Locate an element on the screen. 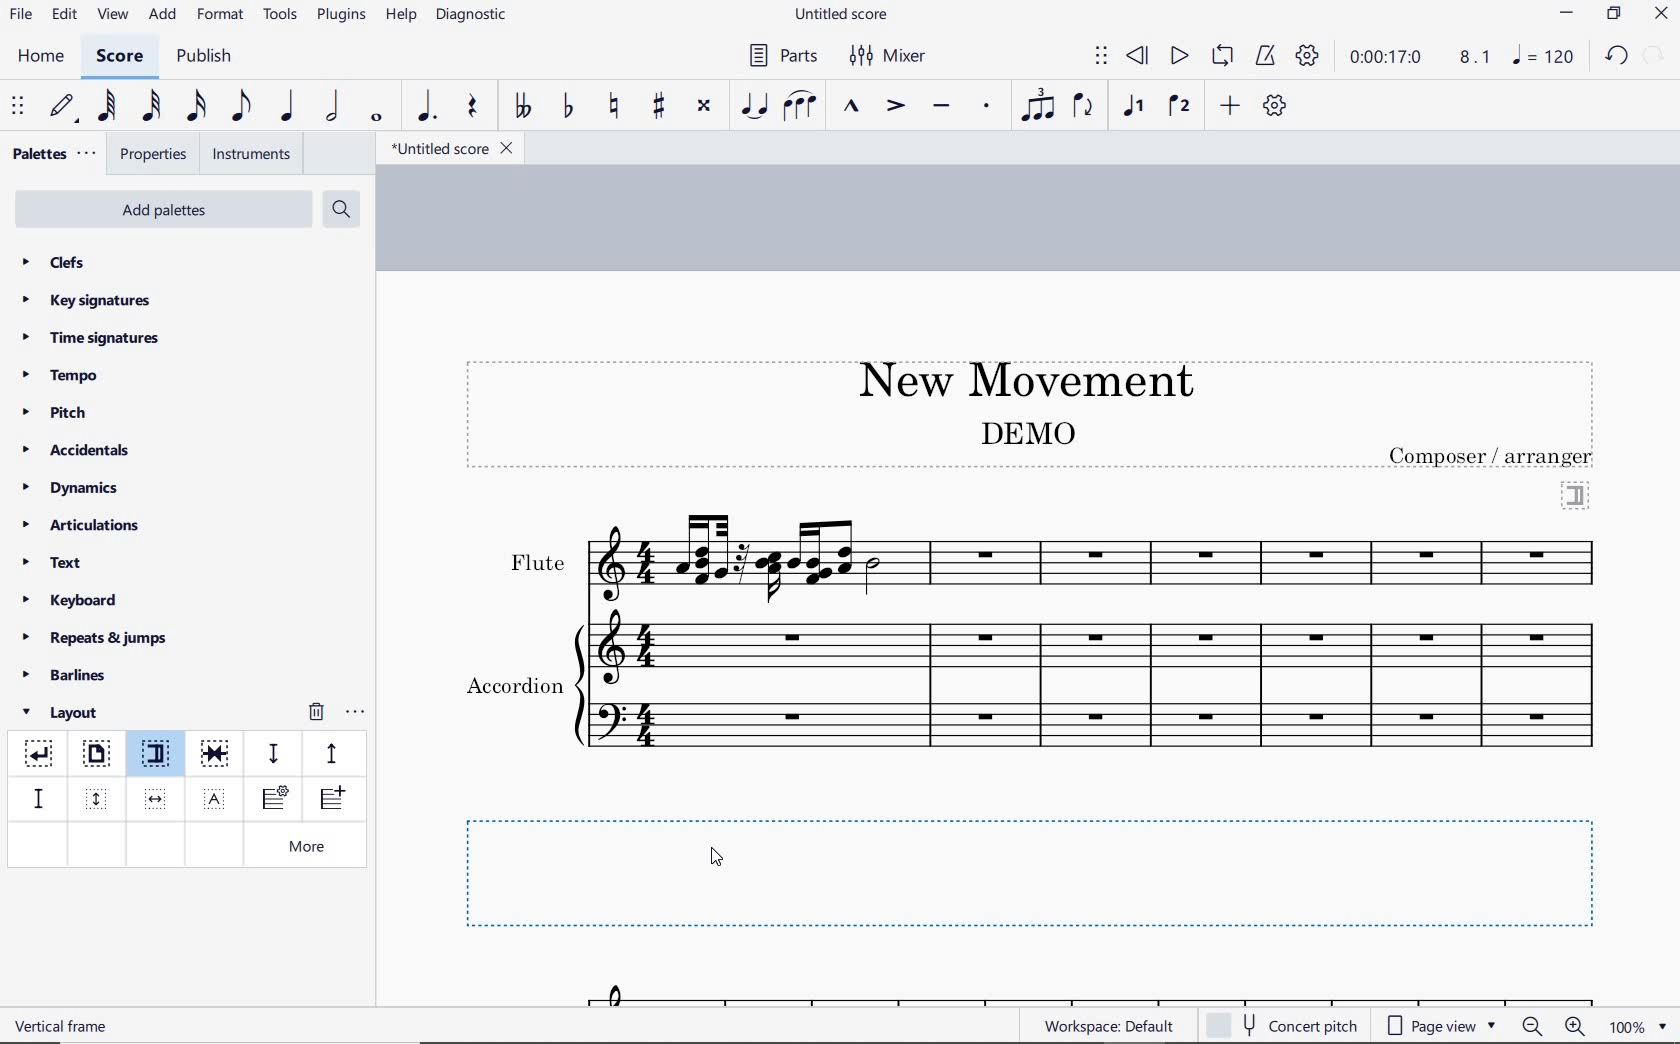  toggle natural is located at coordinates (616, 107).